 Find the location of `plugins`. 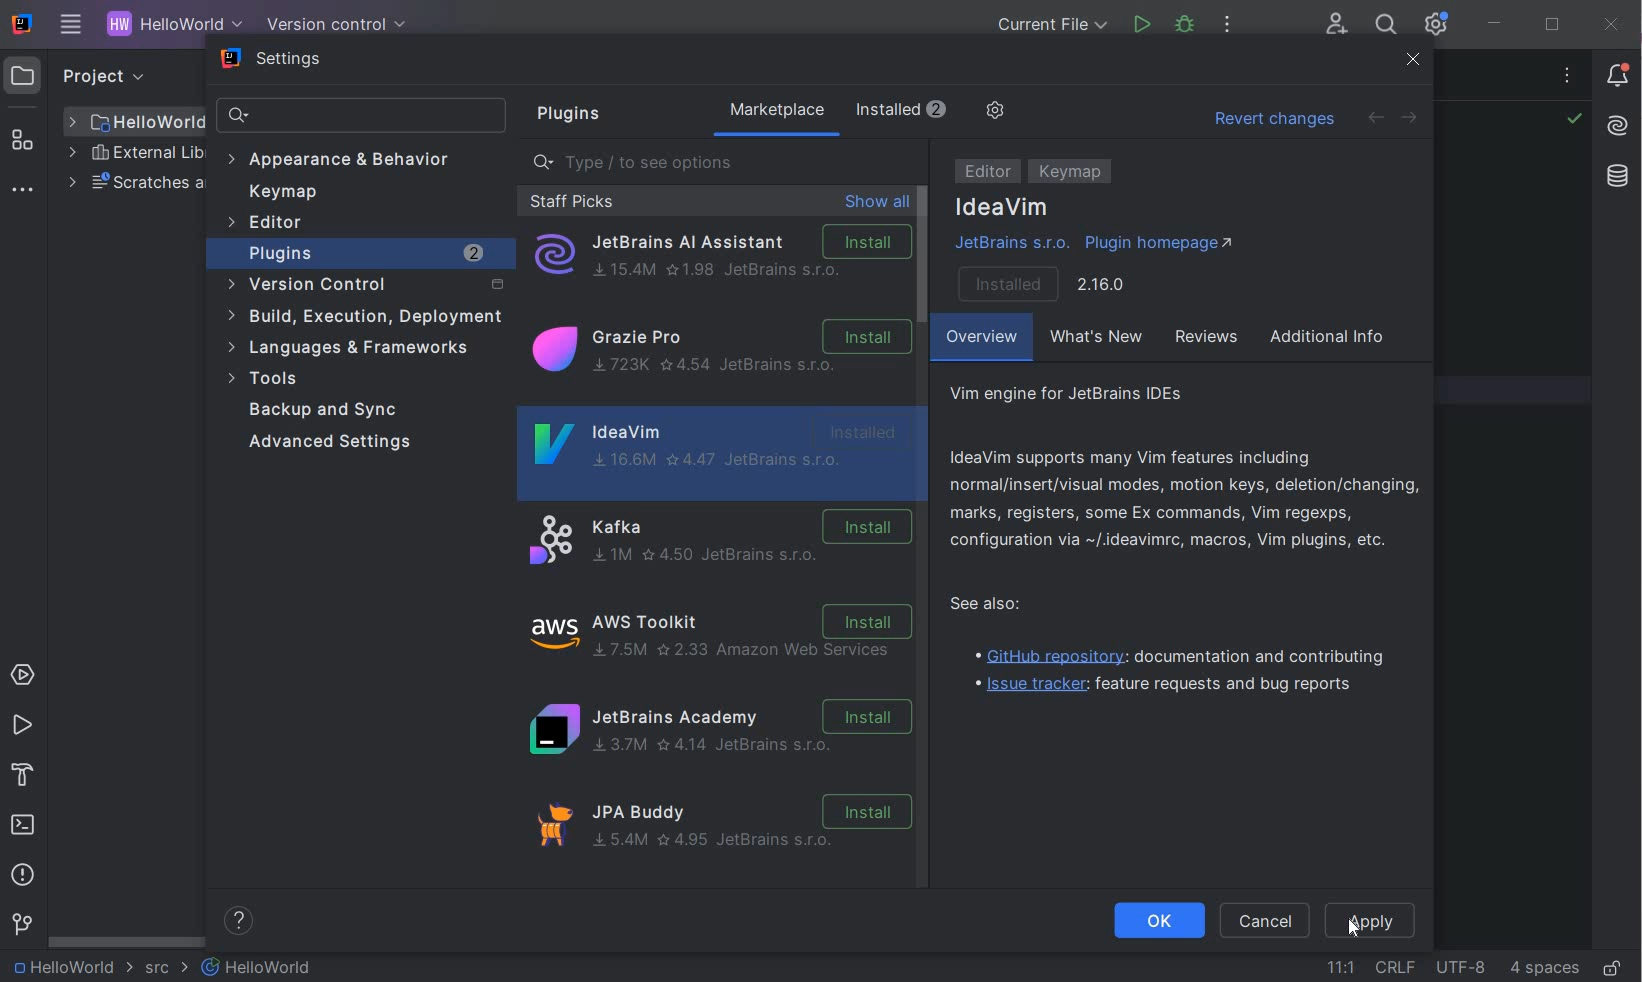

plugins is located at coordinates (368, 253).